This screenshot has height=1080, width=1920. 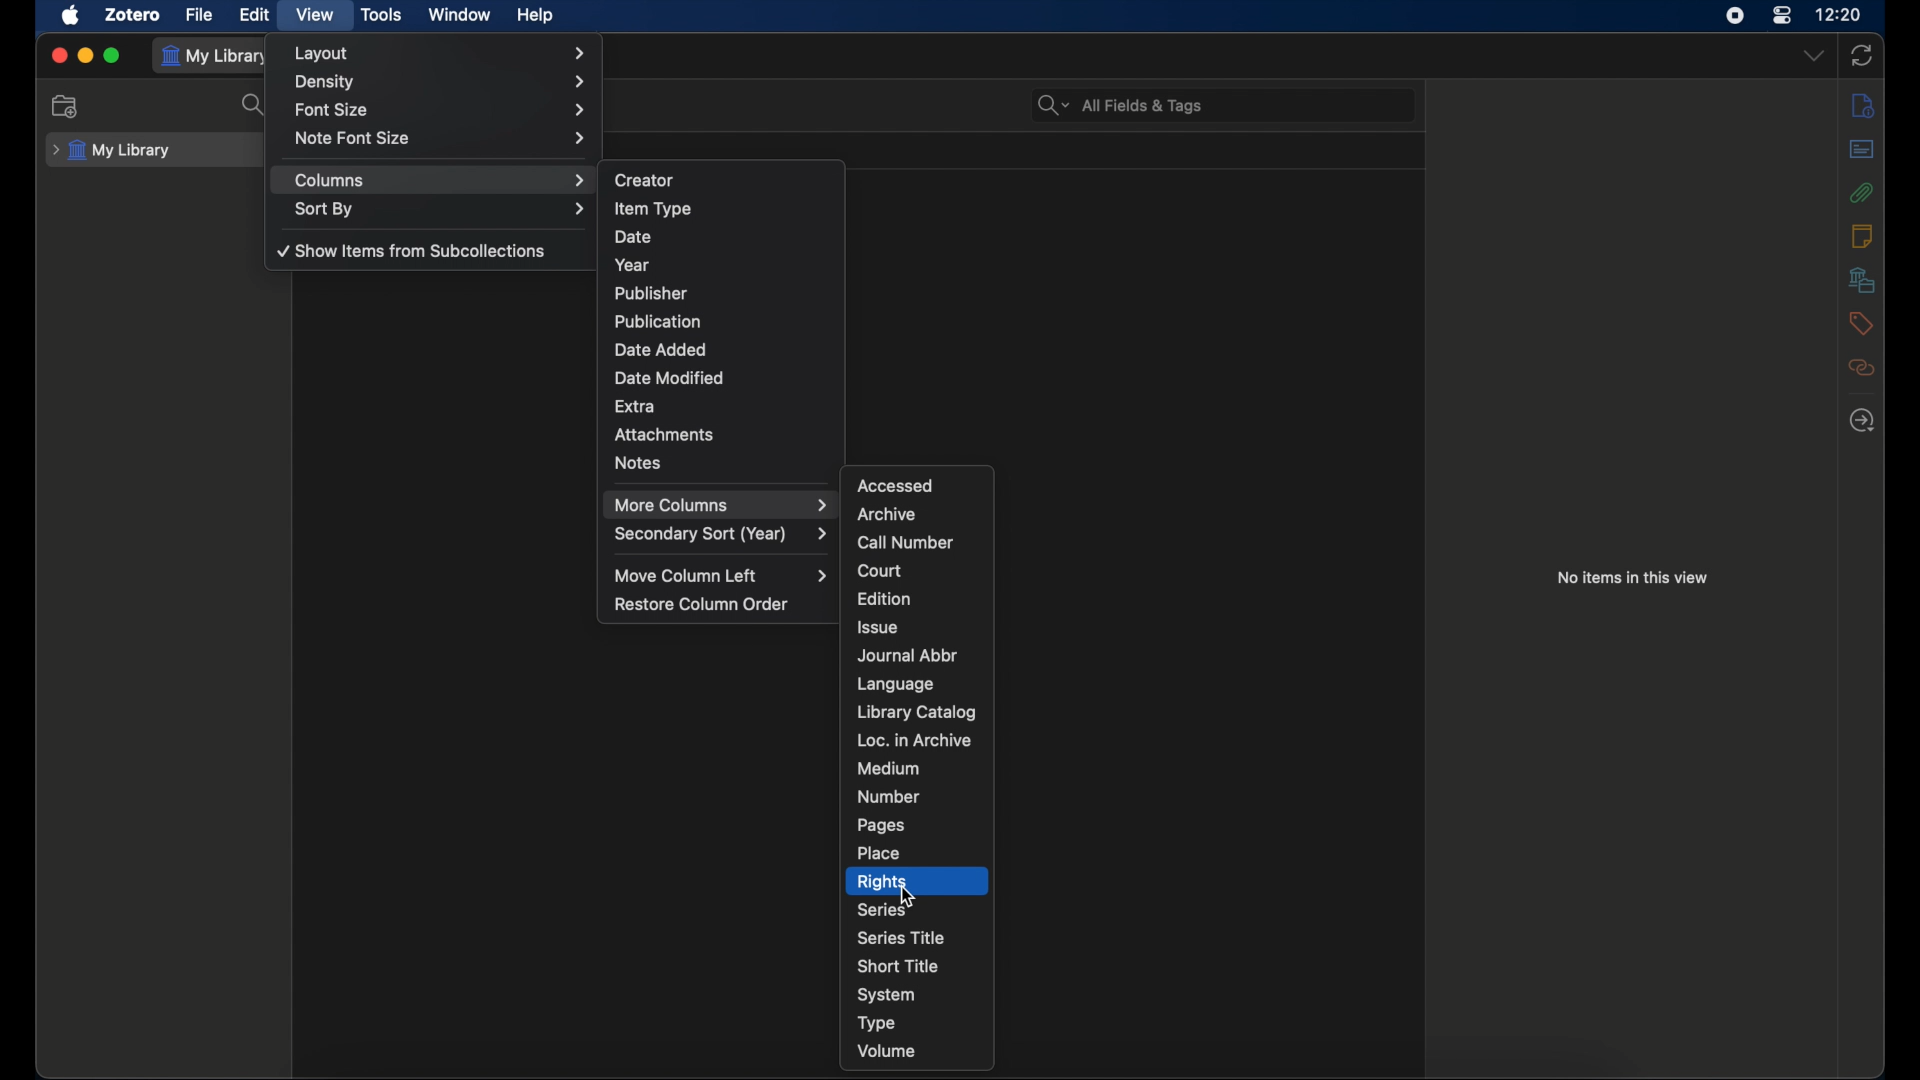 I want to click on extra, so click(x=636, y=405).